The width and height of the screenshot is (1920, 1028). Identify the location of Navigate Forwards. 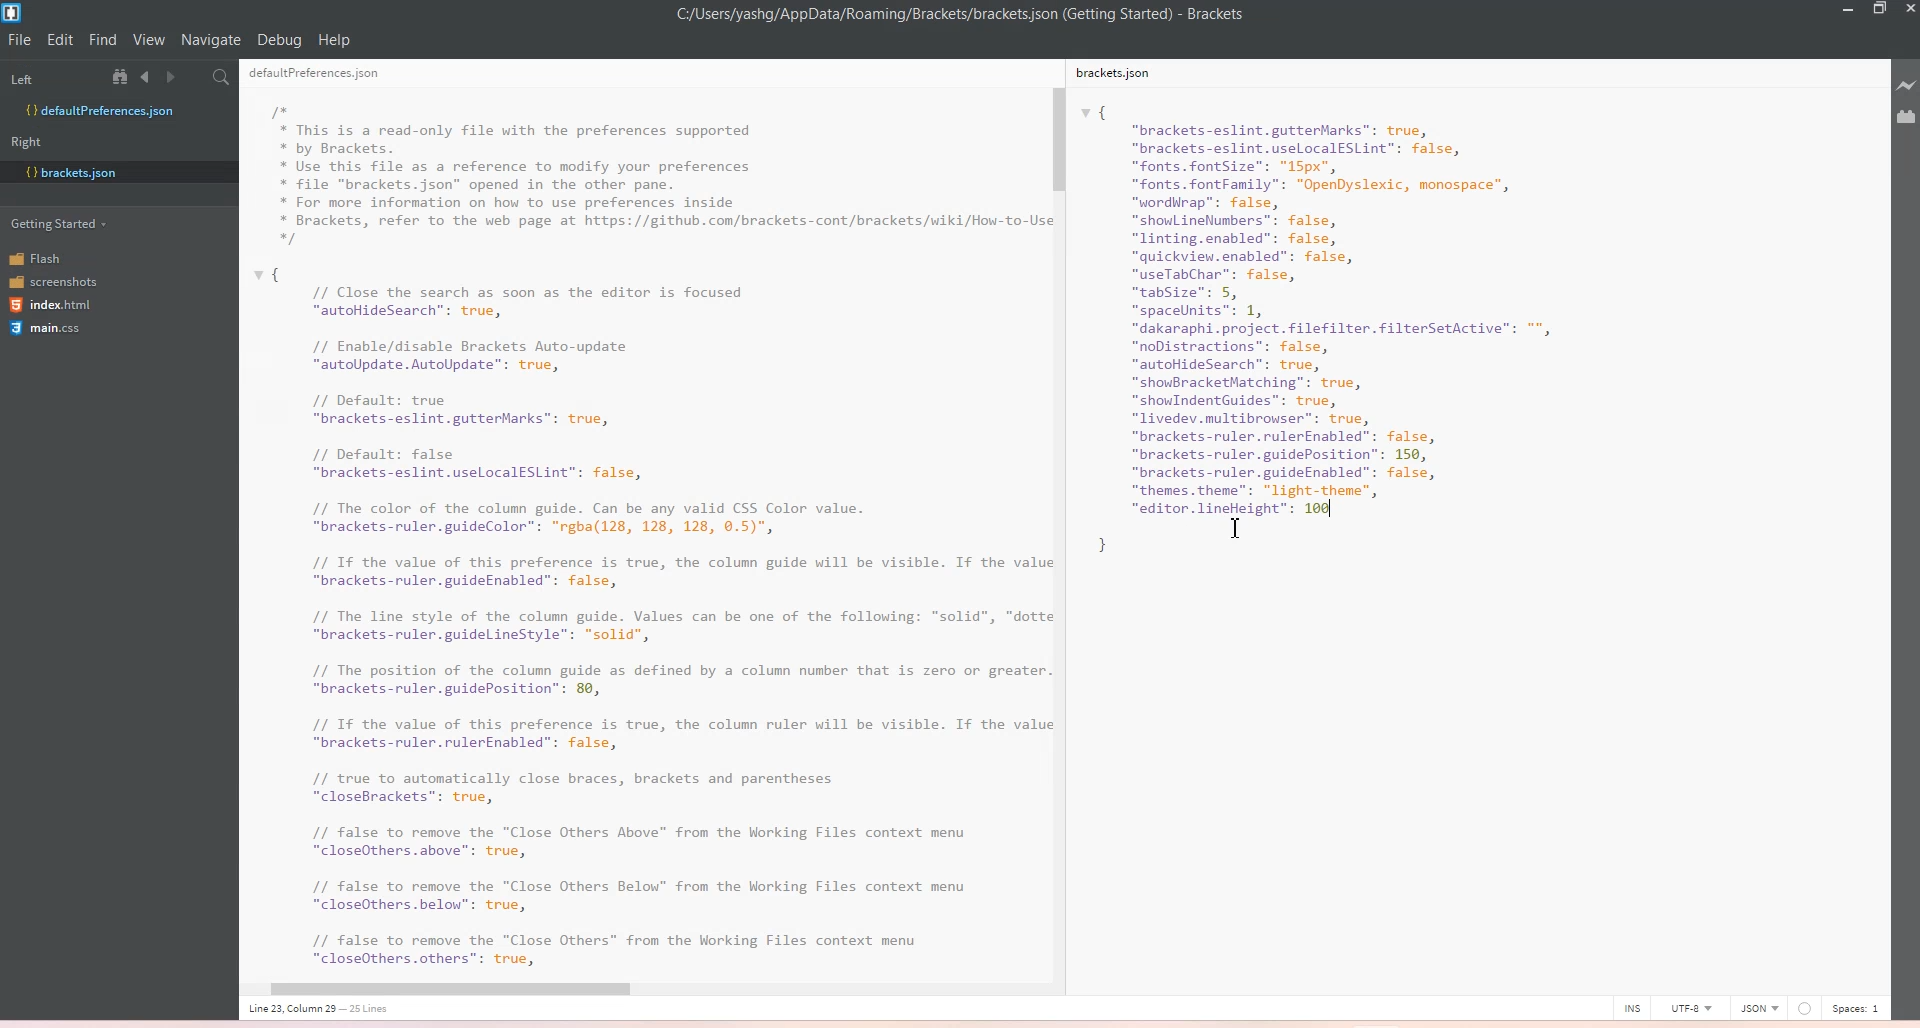
(174, 77).